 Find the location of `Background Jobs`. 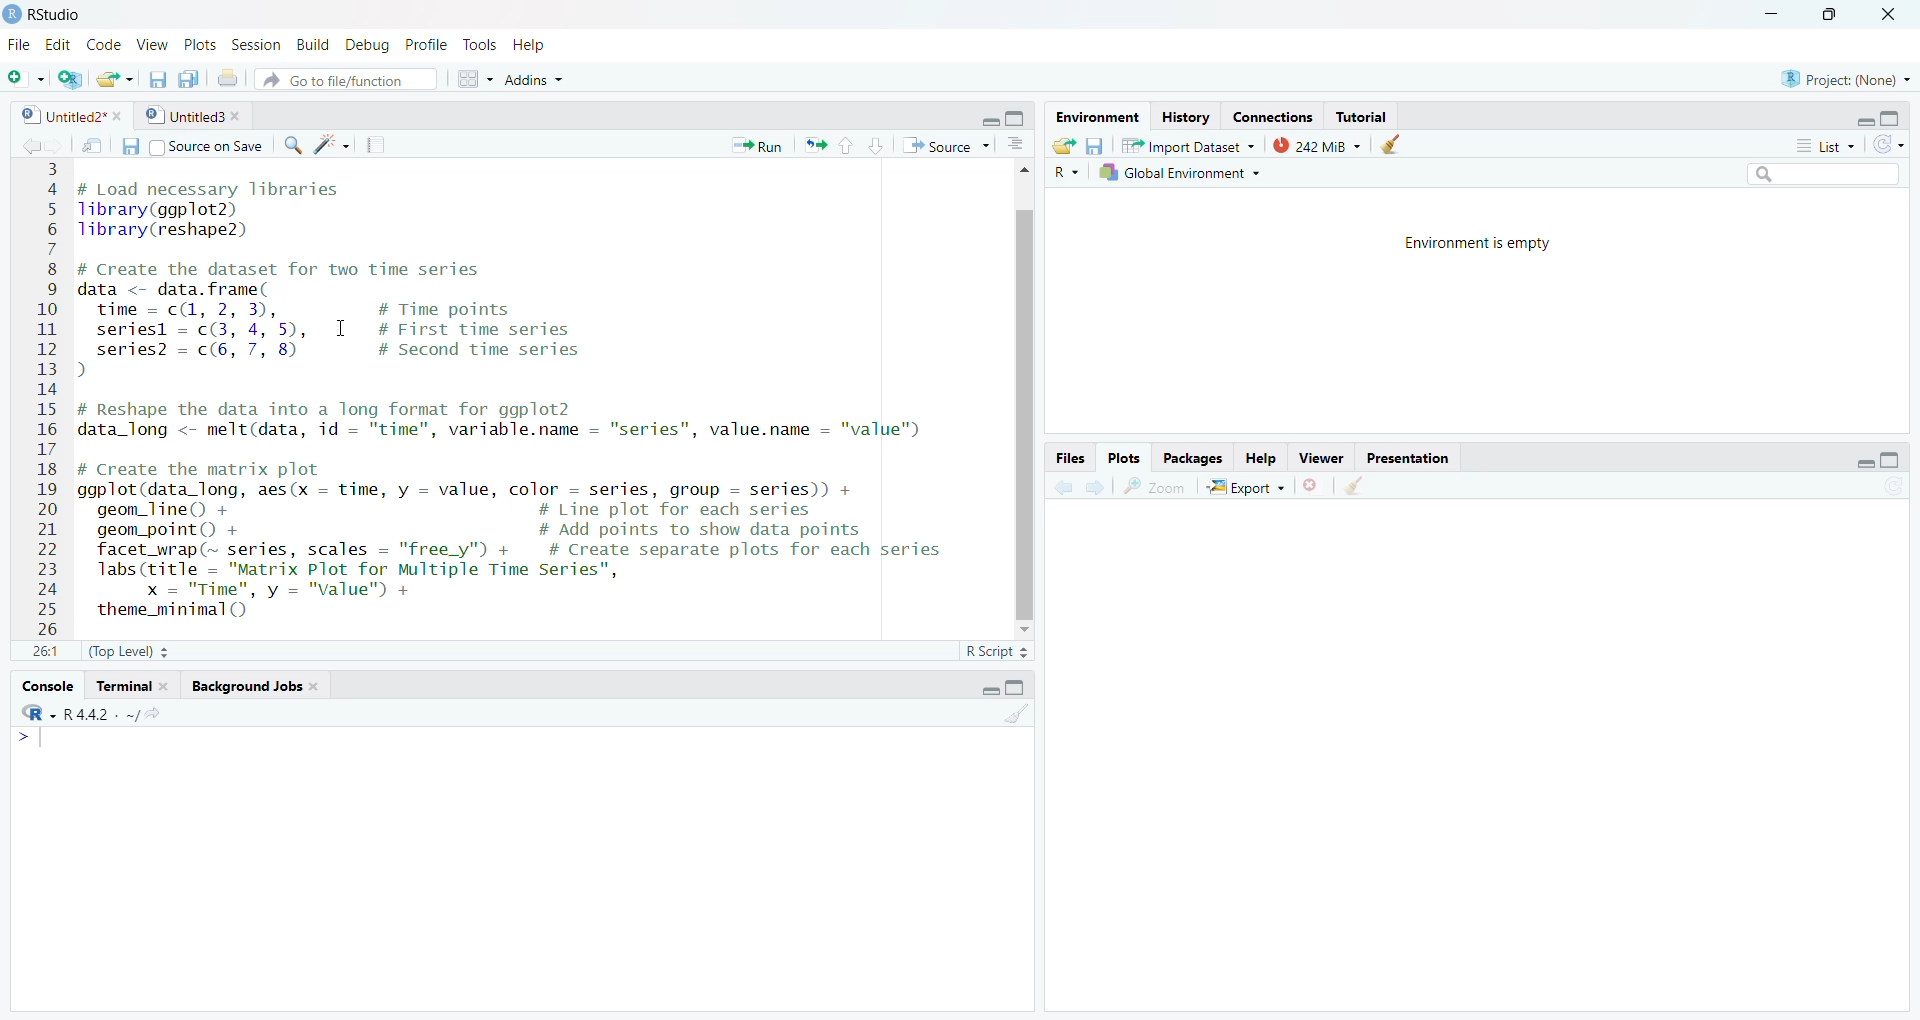

Background Jobs is located at coordinates (255, 686).